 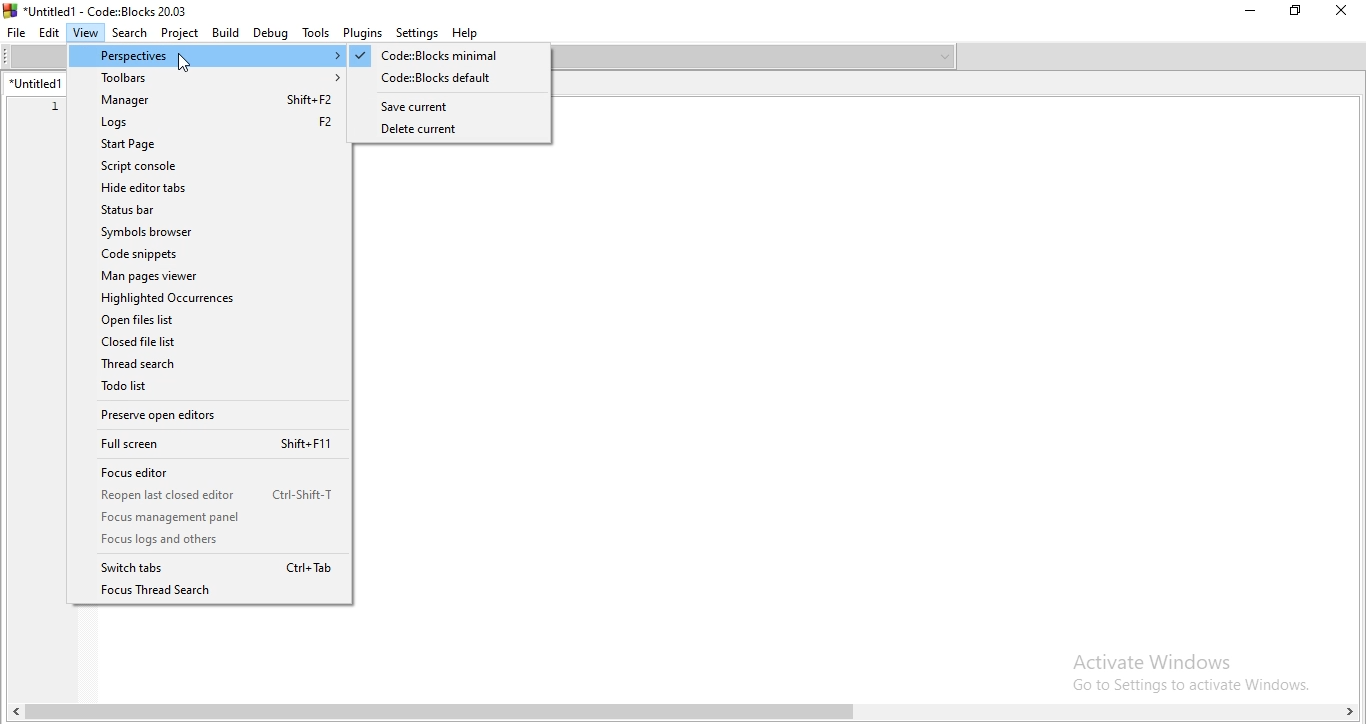 I want to click on save current, so click(x=453, y=106).